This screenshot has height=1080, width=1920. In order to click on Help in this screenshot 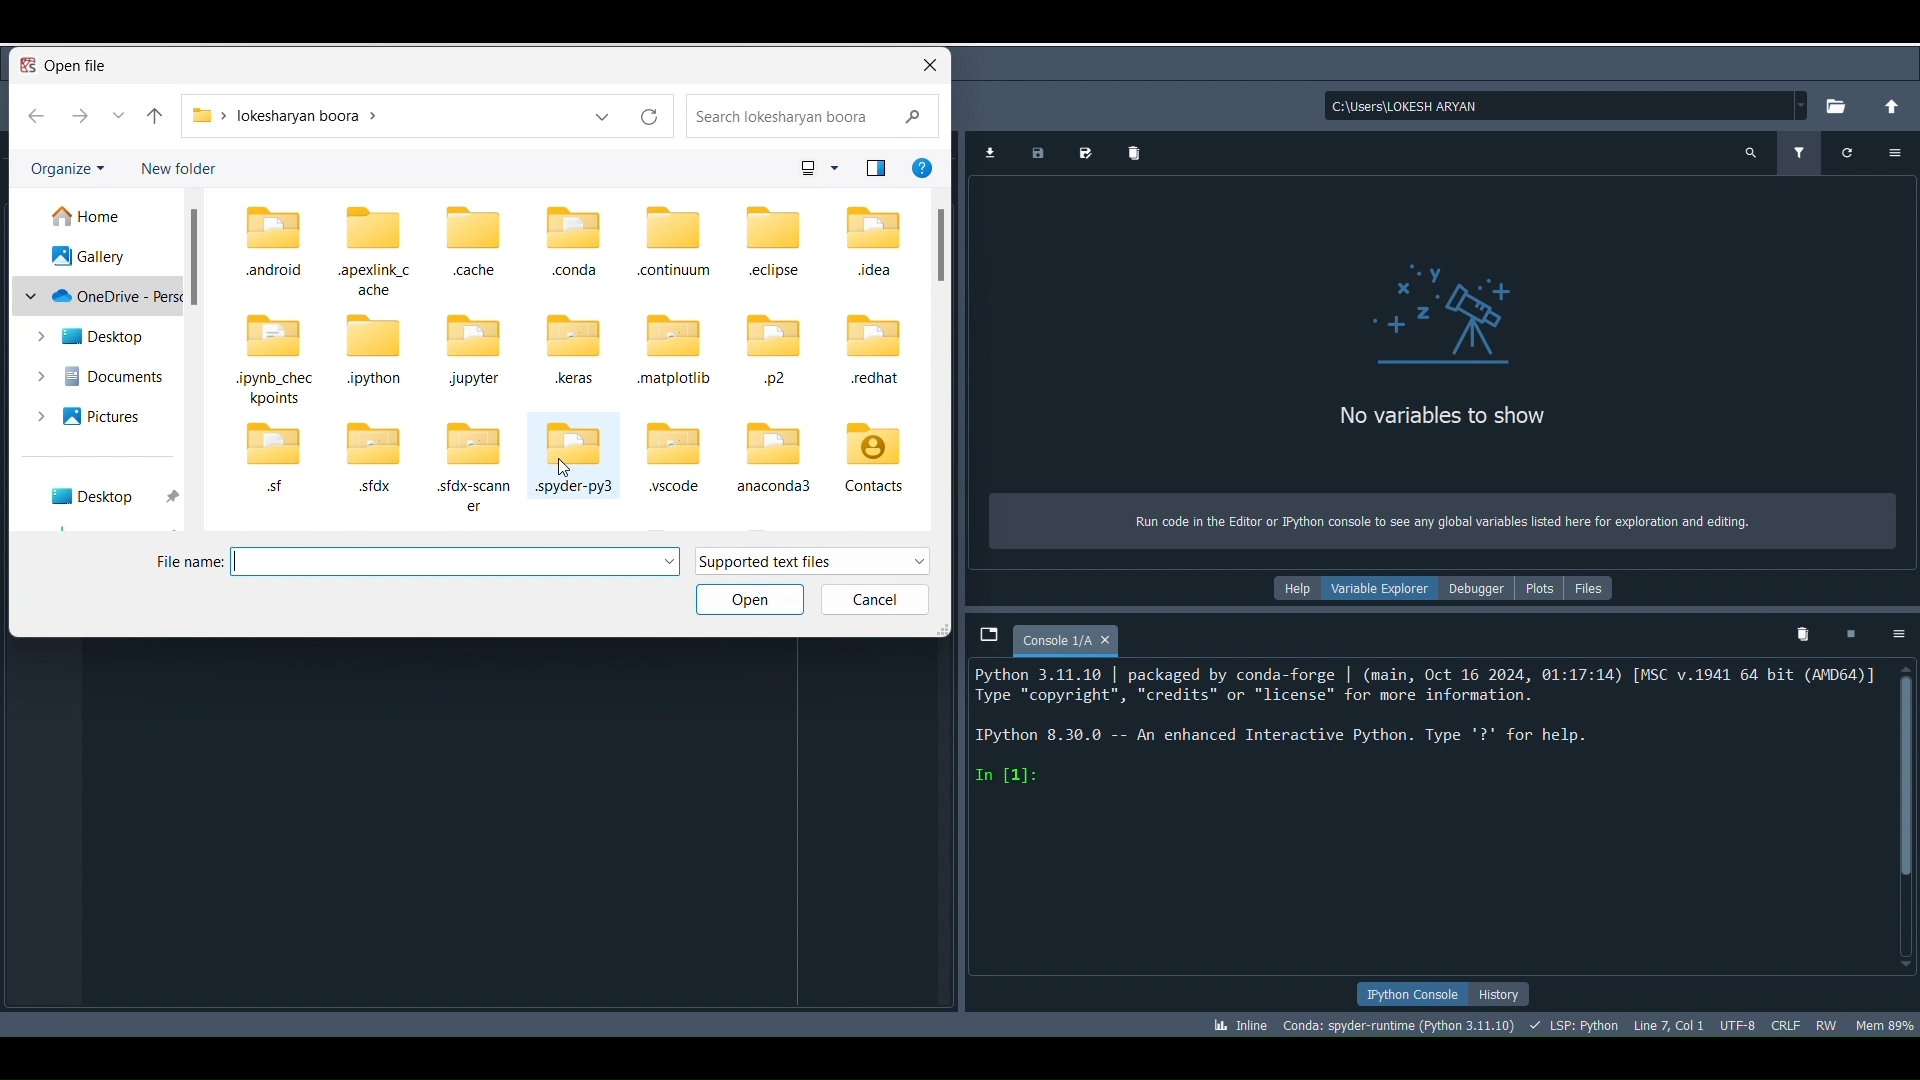, I will do `click(1290, 589)`.